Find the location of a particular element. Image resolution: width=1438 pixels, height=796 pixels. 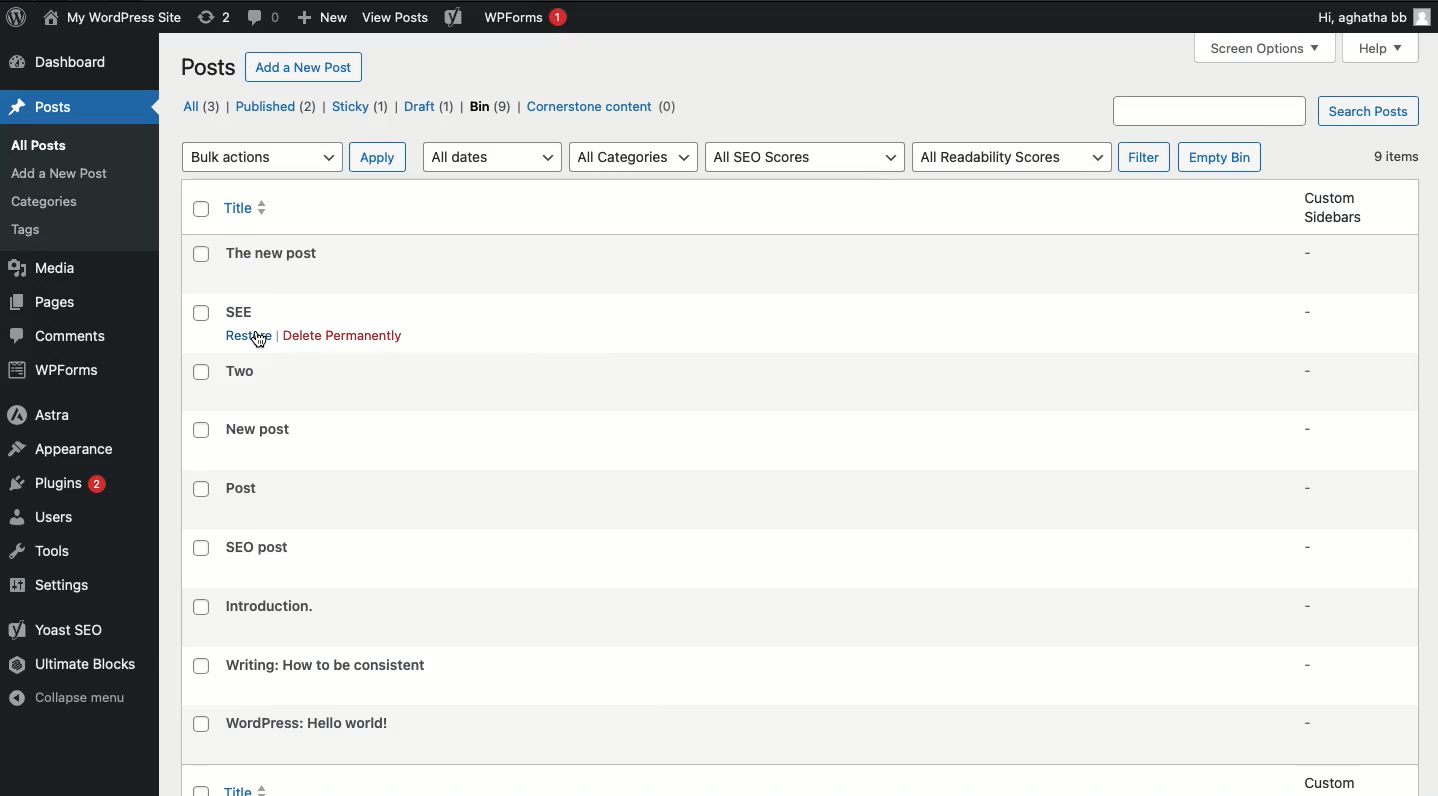

Title is located at coordinates (310, 722).